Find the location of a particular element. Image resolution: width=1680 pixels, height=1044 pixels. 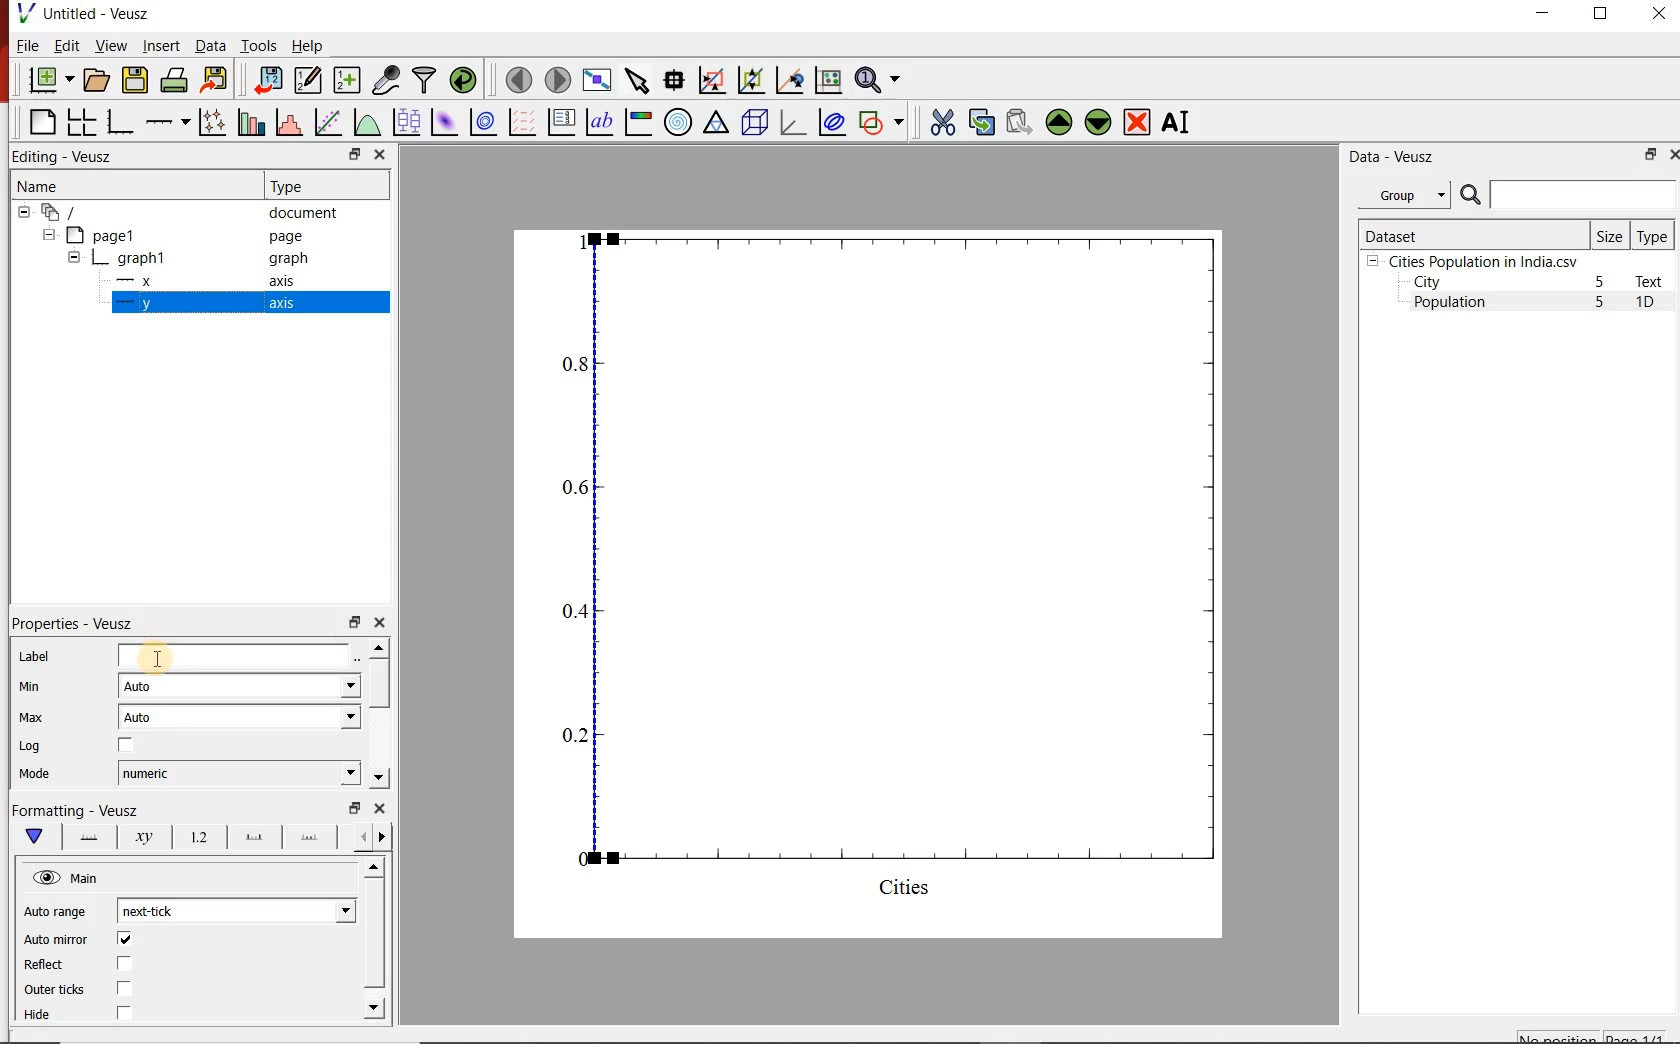

restore is located at coordinates (353, 808).